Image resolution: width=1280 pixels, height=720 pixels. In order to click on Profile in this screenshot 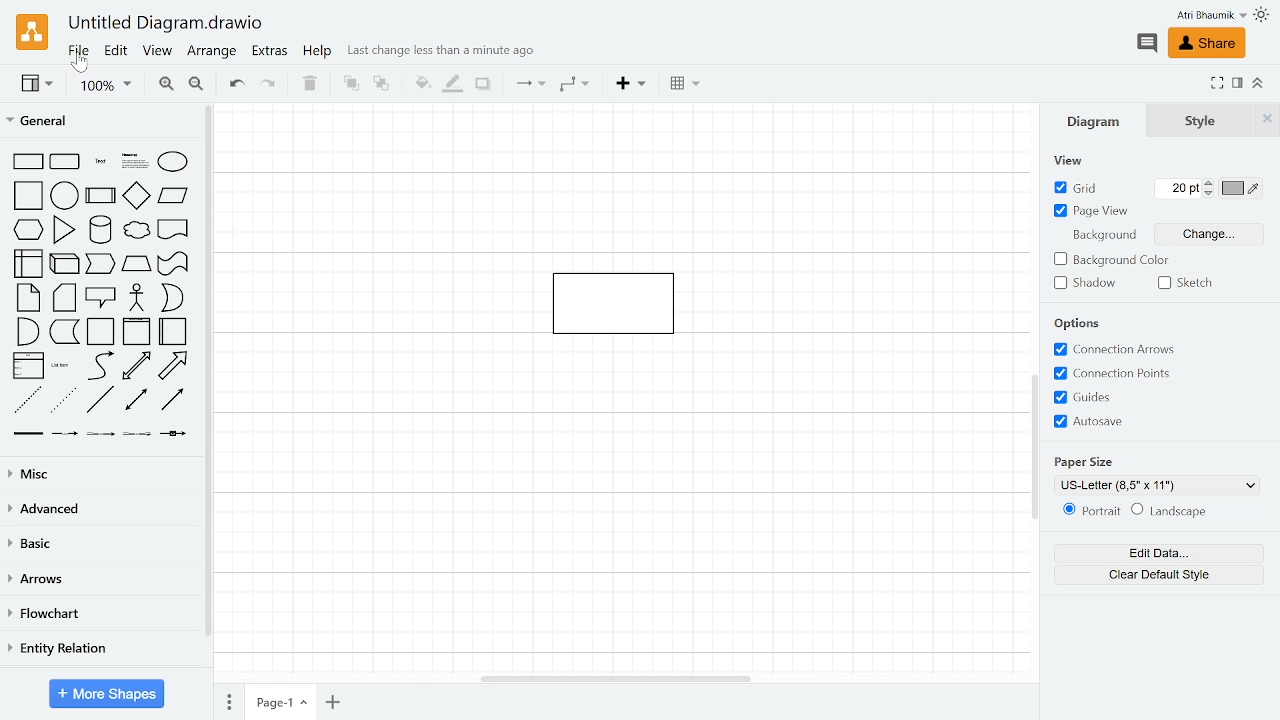, I will do `click(1194, 16)`.